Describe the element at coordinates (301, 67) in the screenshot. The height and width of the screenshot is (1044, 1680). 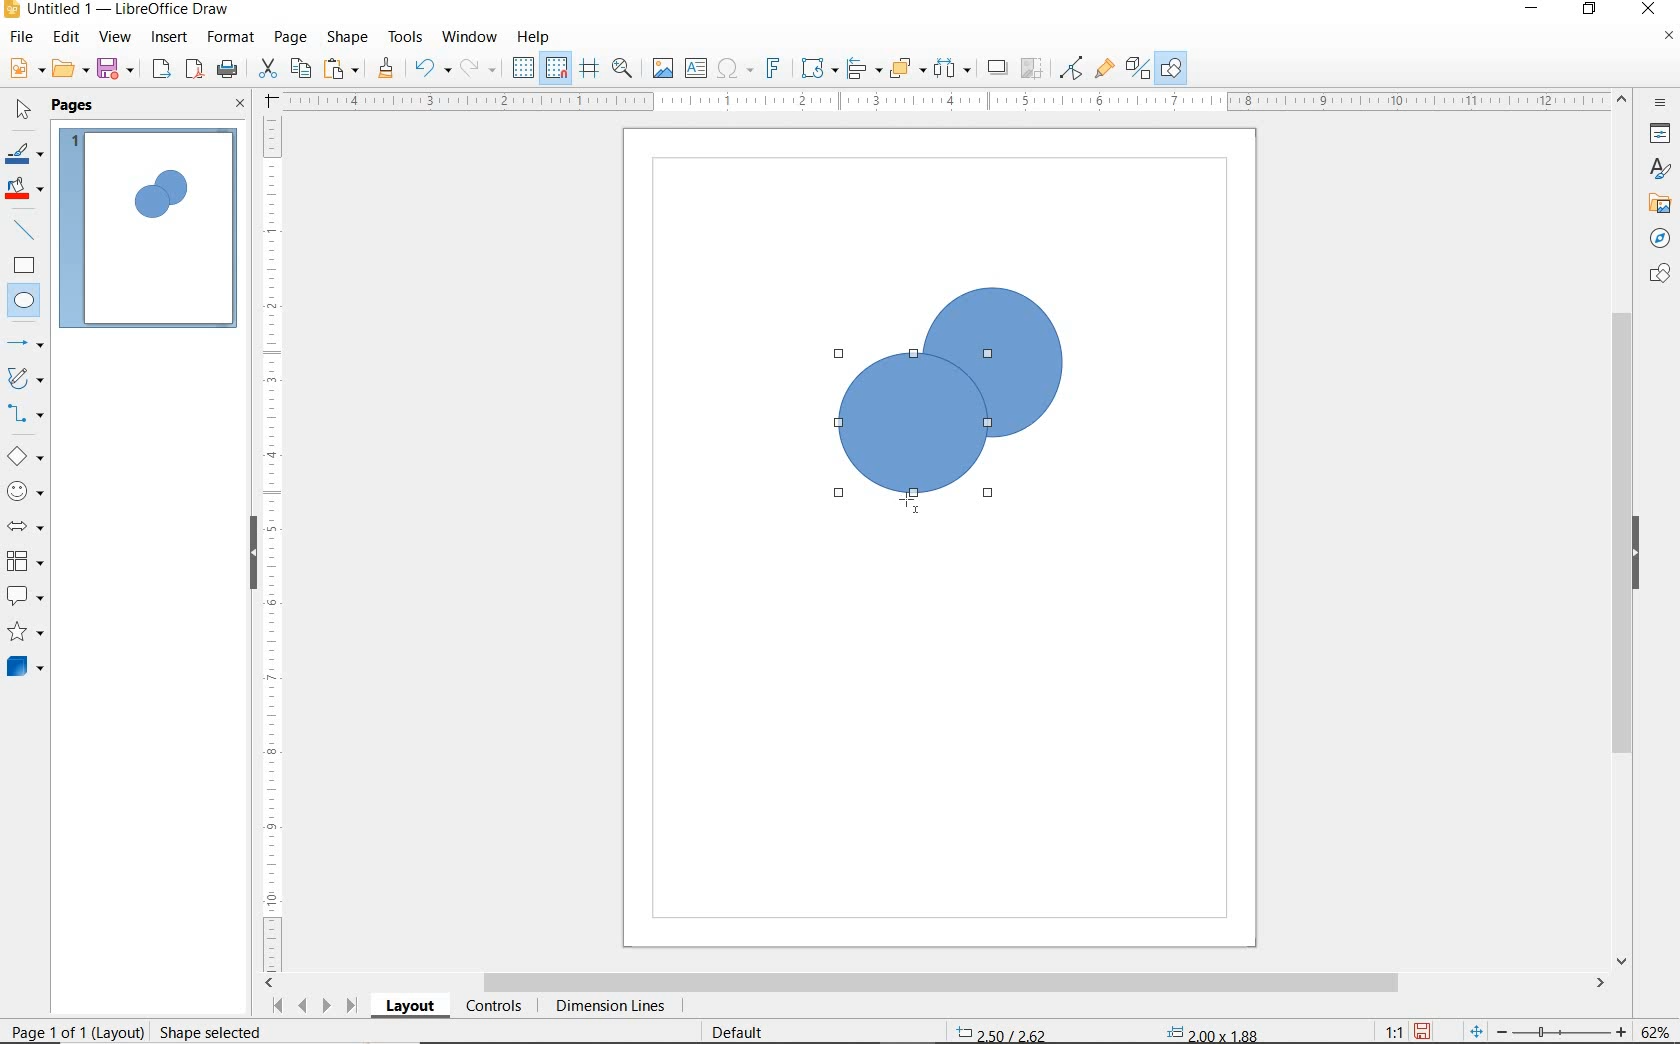
I see `COPY` at that location.